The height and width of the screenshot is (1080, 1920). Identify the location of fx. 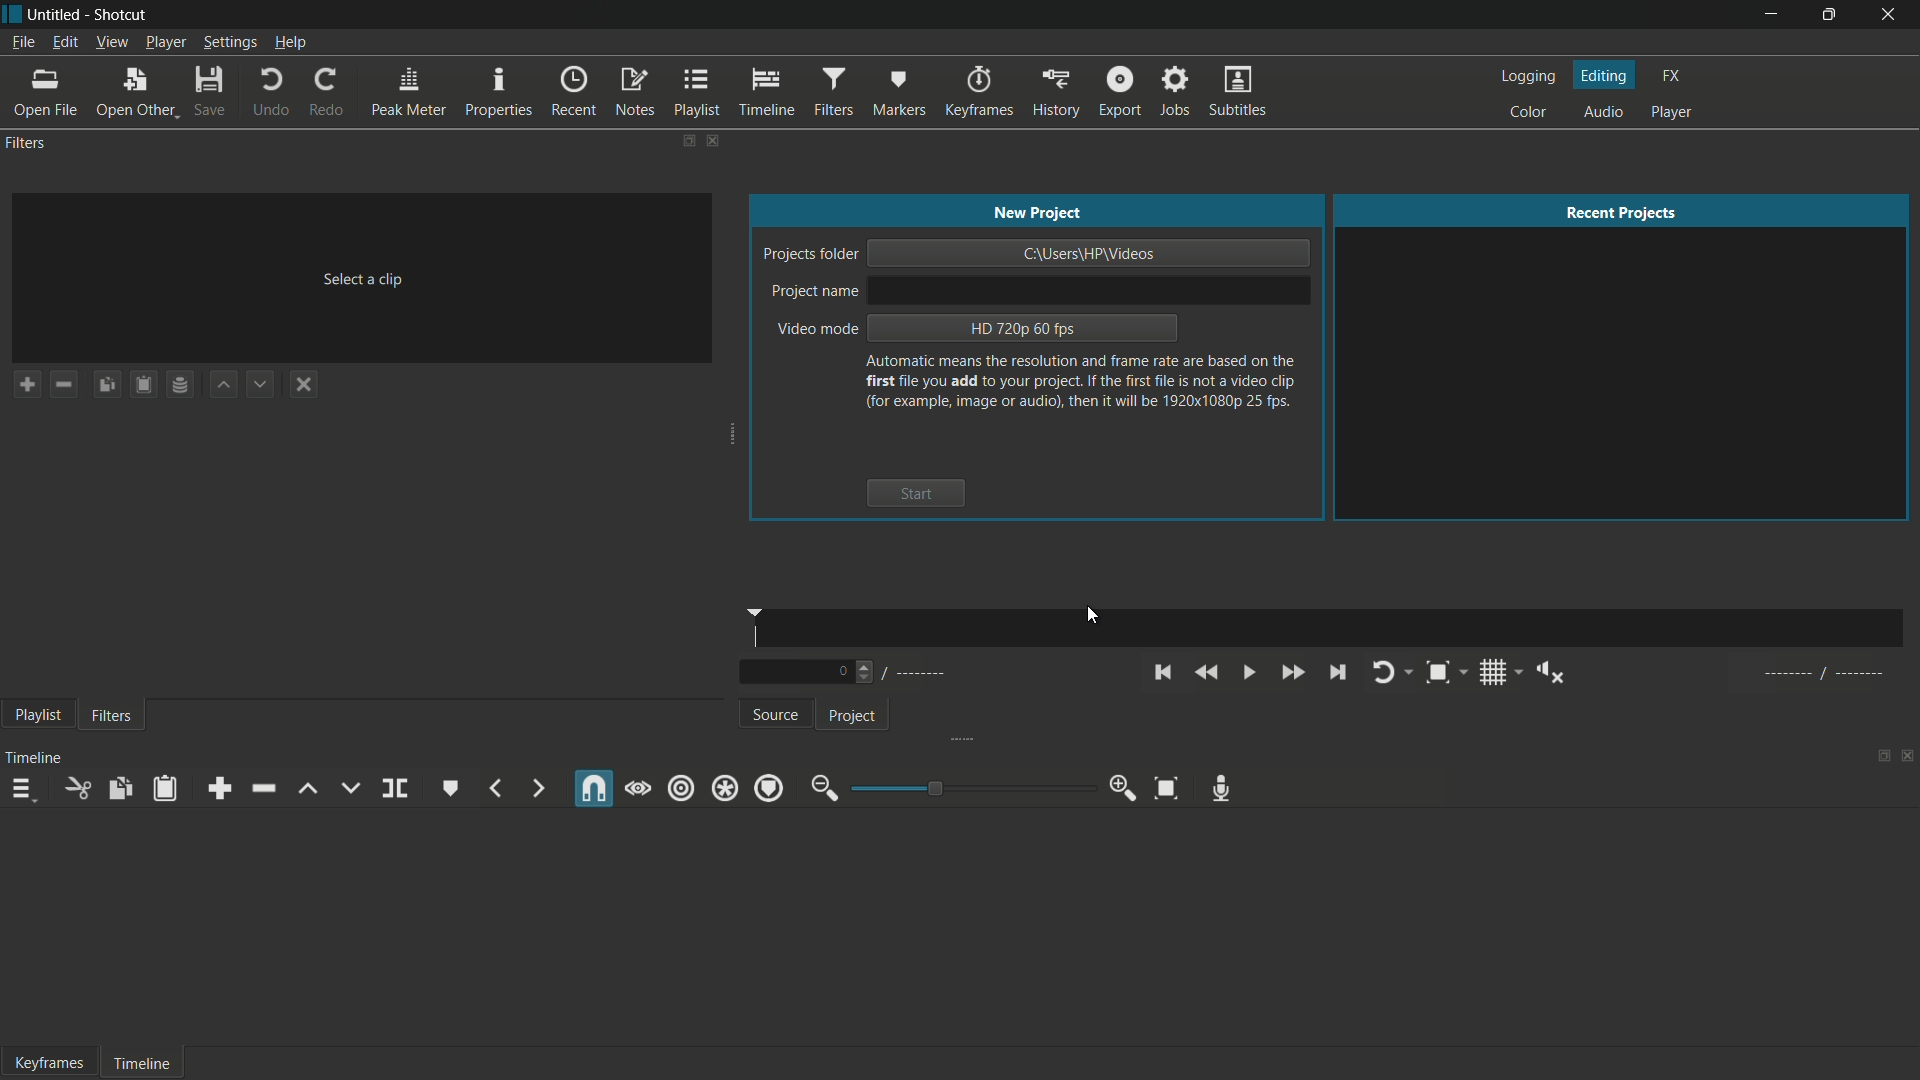
(1671, 76).